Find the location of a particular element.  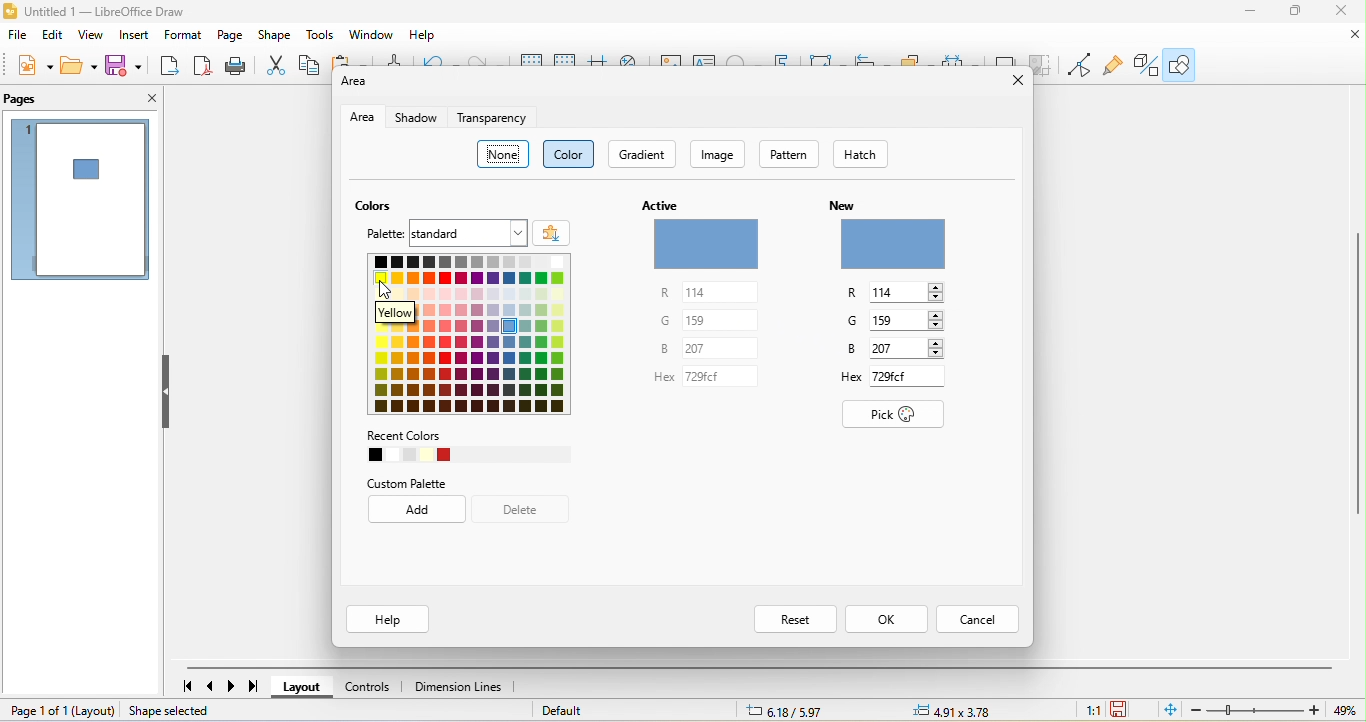

shape selected is located at coordinates (185, 711).